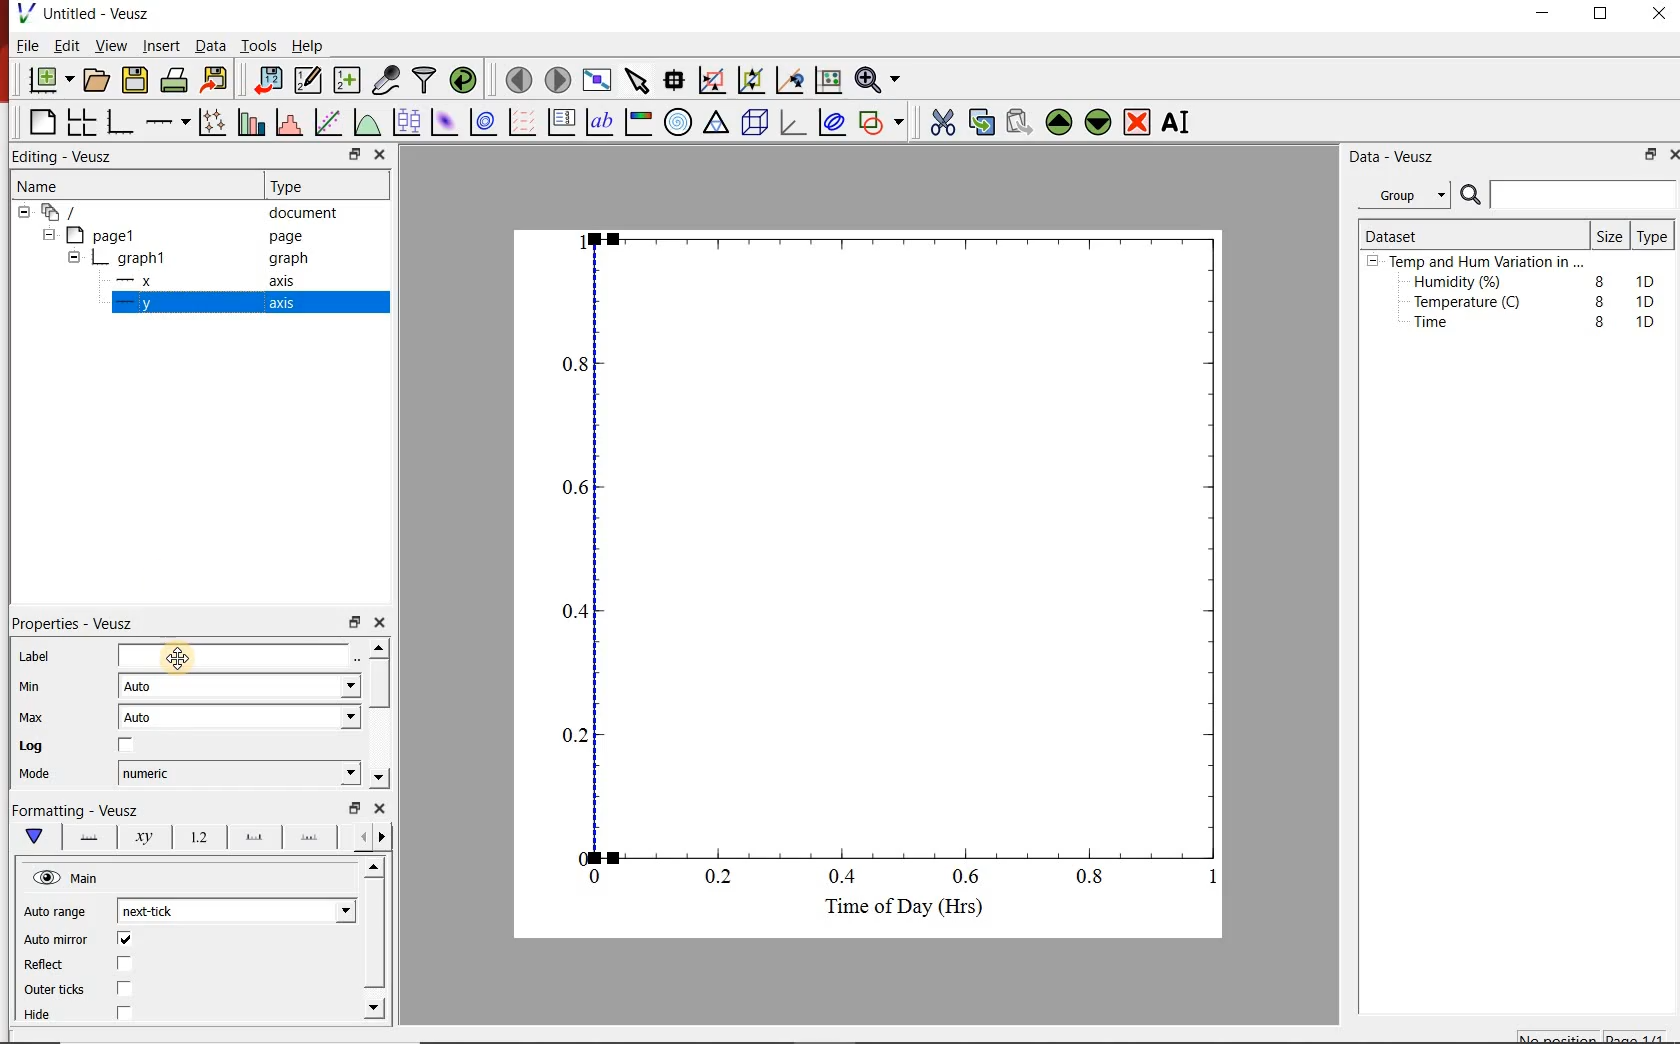 Image resolution: width=1680 pixels, height=1044 pixels. Describe the element at coordinates (92, 747) in the screenshot. I see `Log` at that location.